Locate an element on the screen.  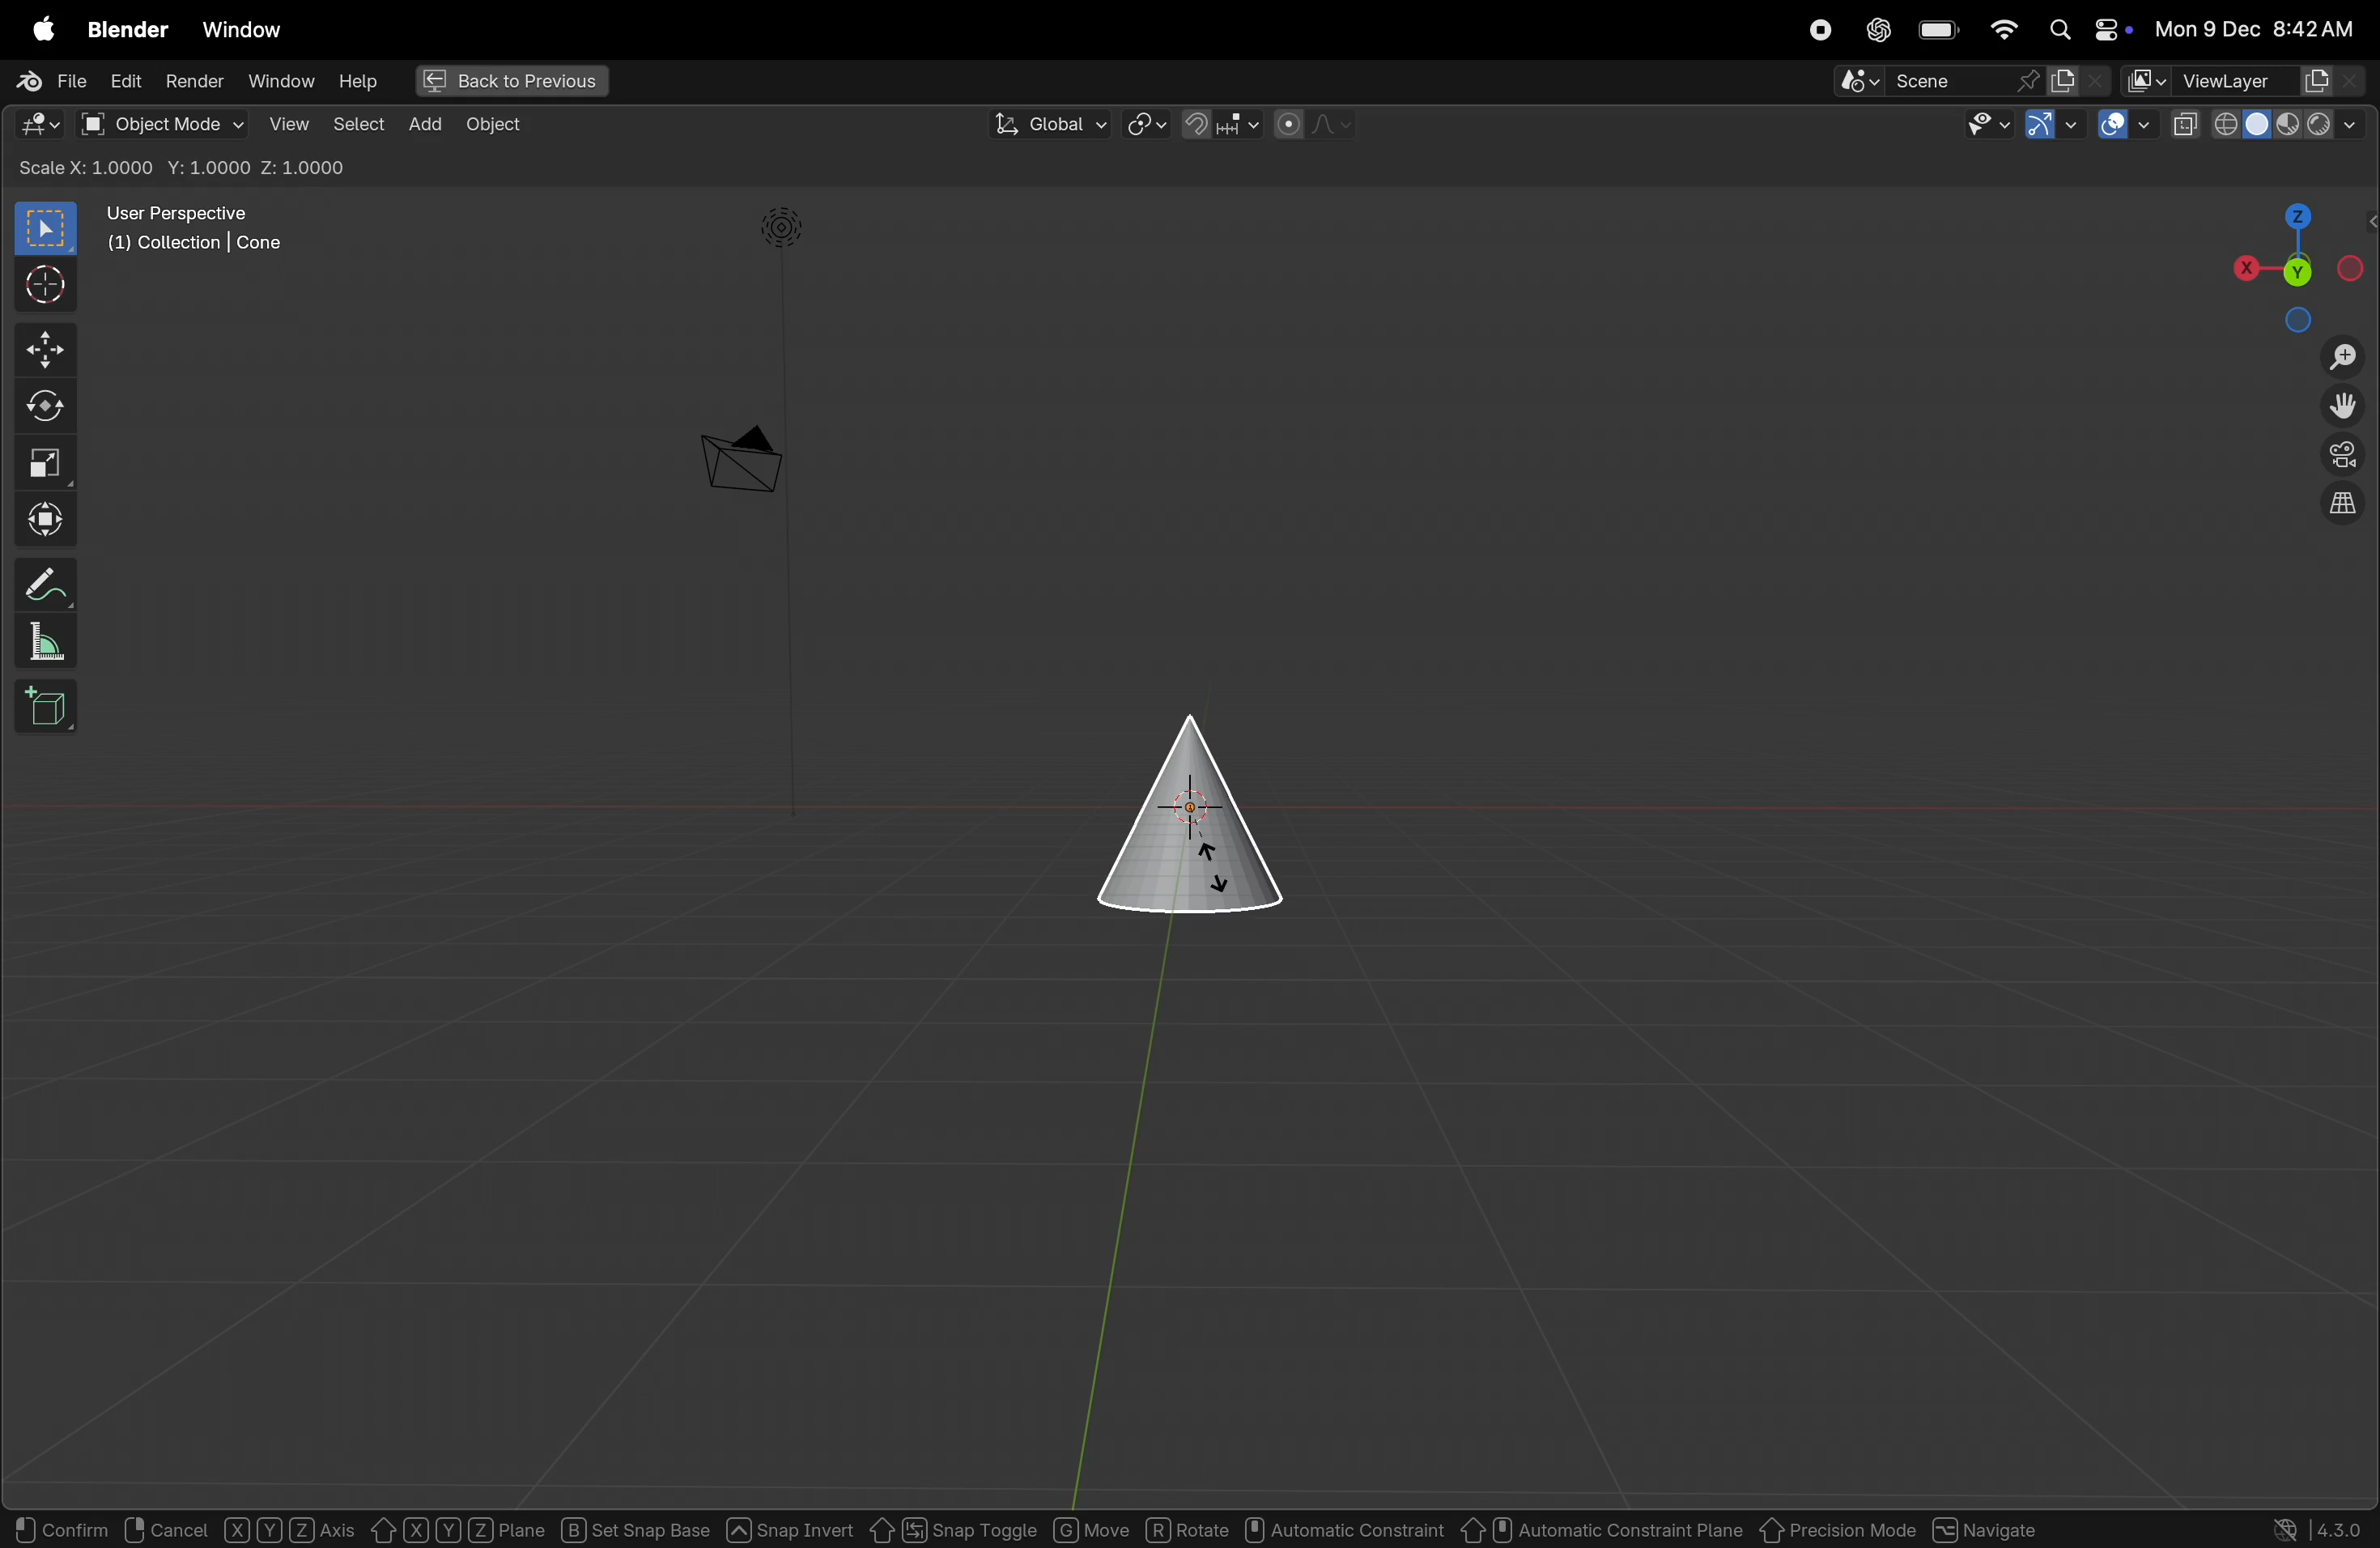
record is located at coordinates (1821, 30).